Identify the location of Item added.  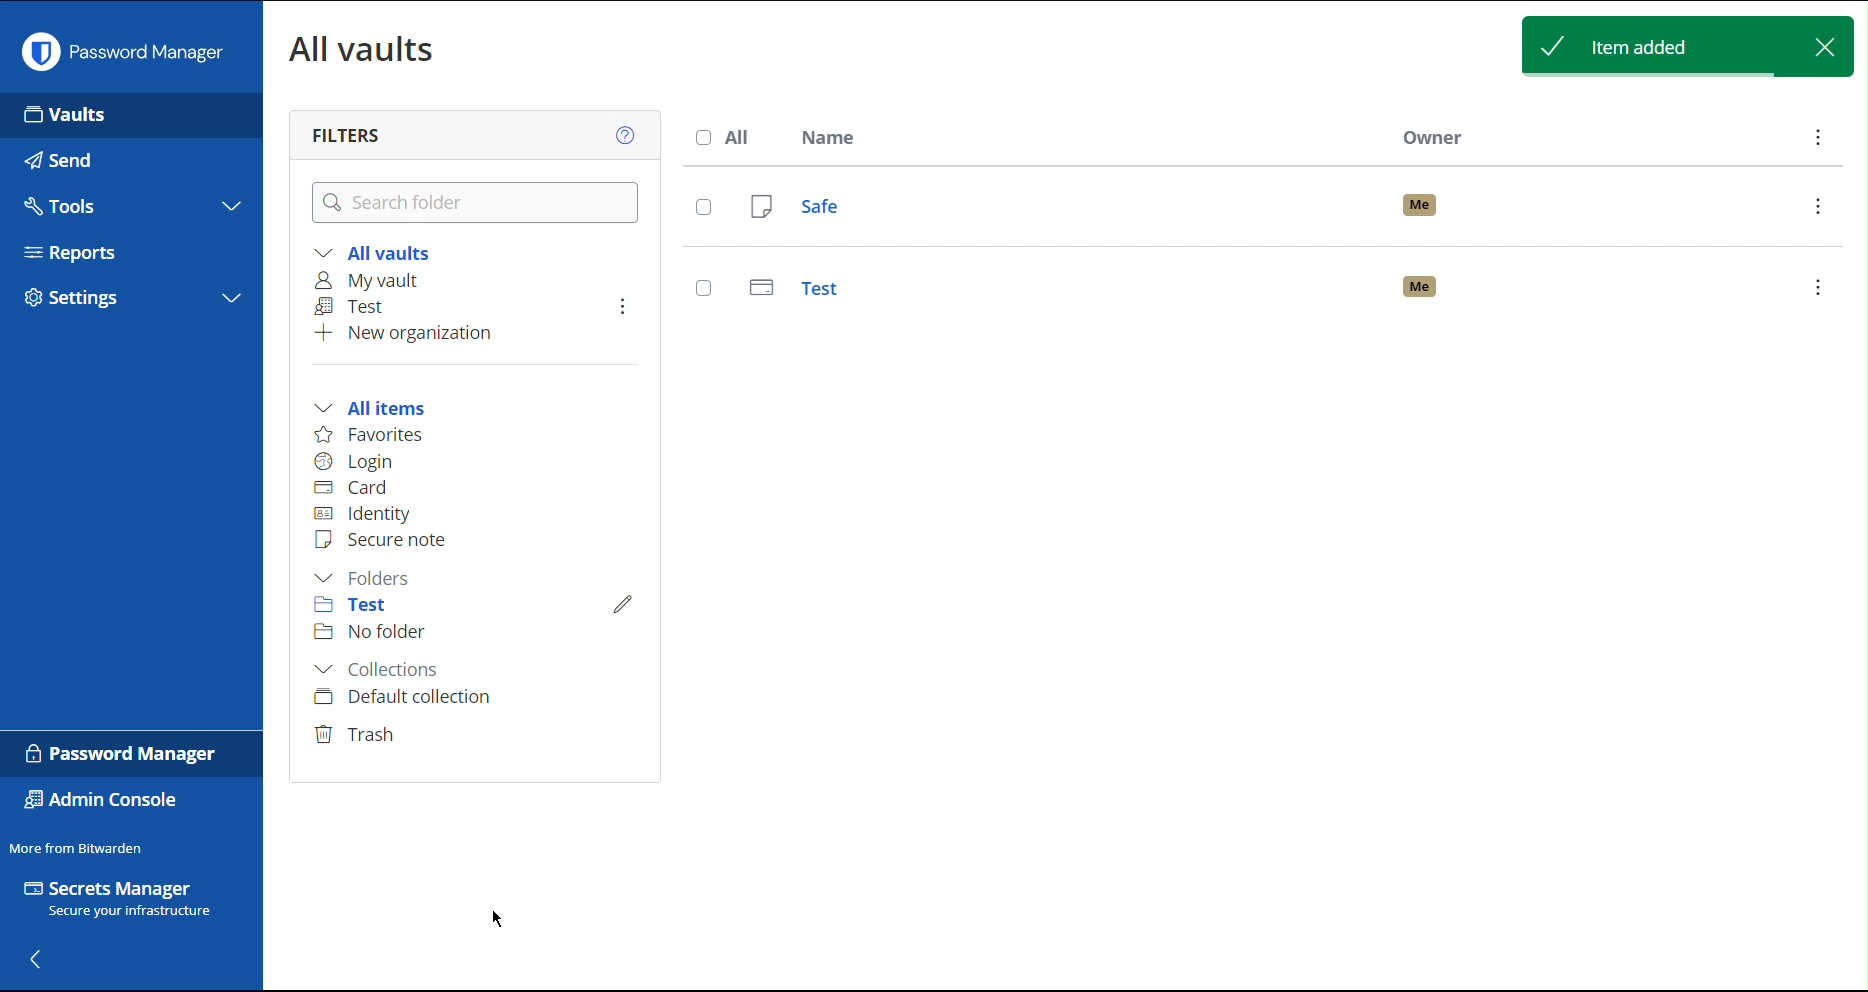
(1691, 45).